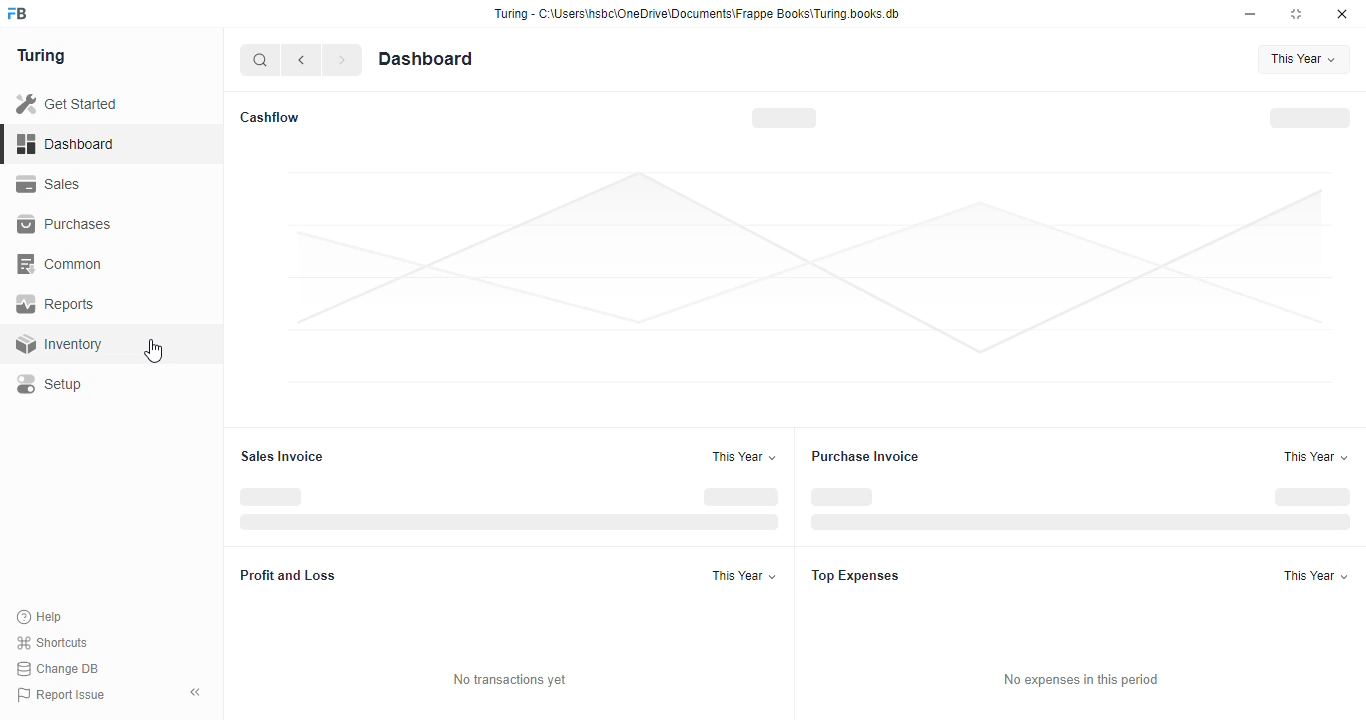  Describe the element at coordinates (153, 351) in the screenshot. I see `cursor` at that location.